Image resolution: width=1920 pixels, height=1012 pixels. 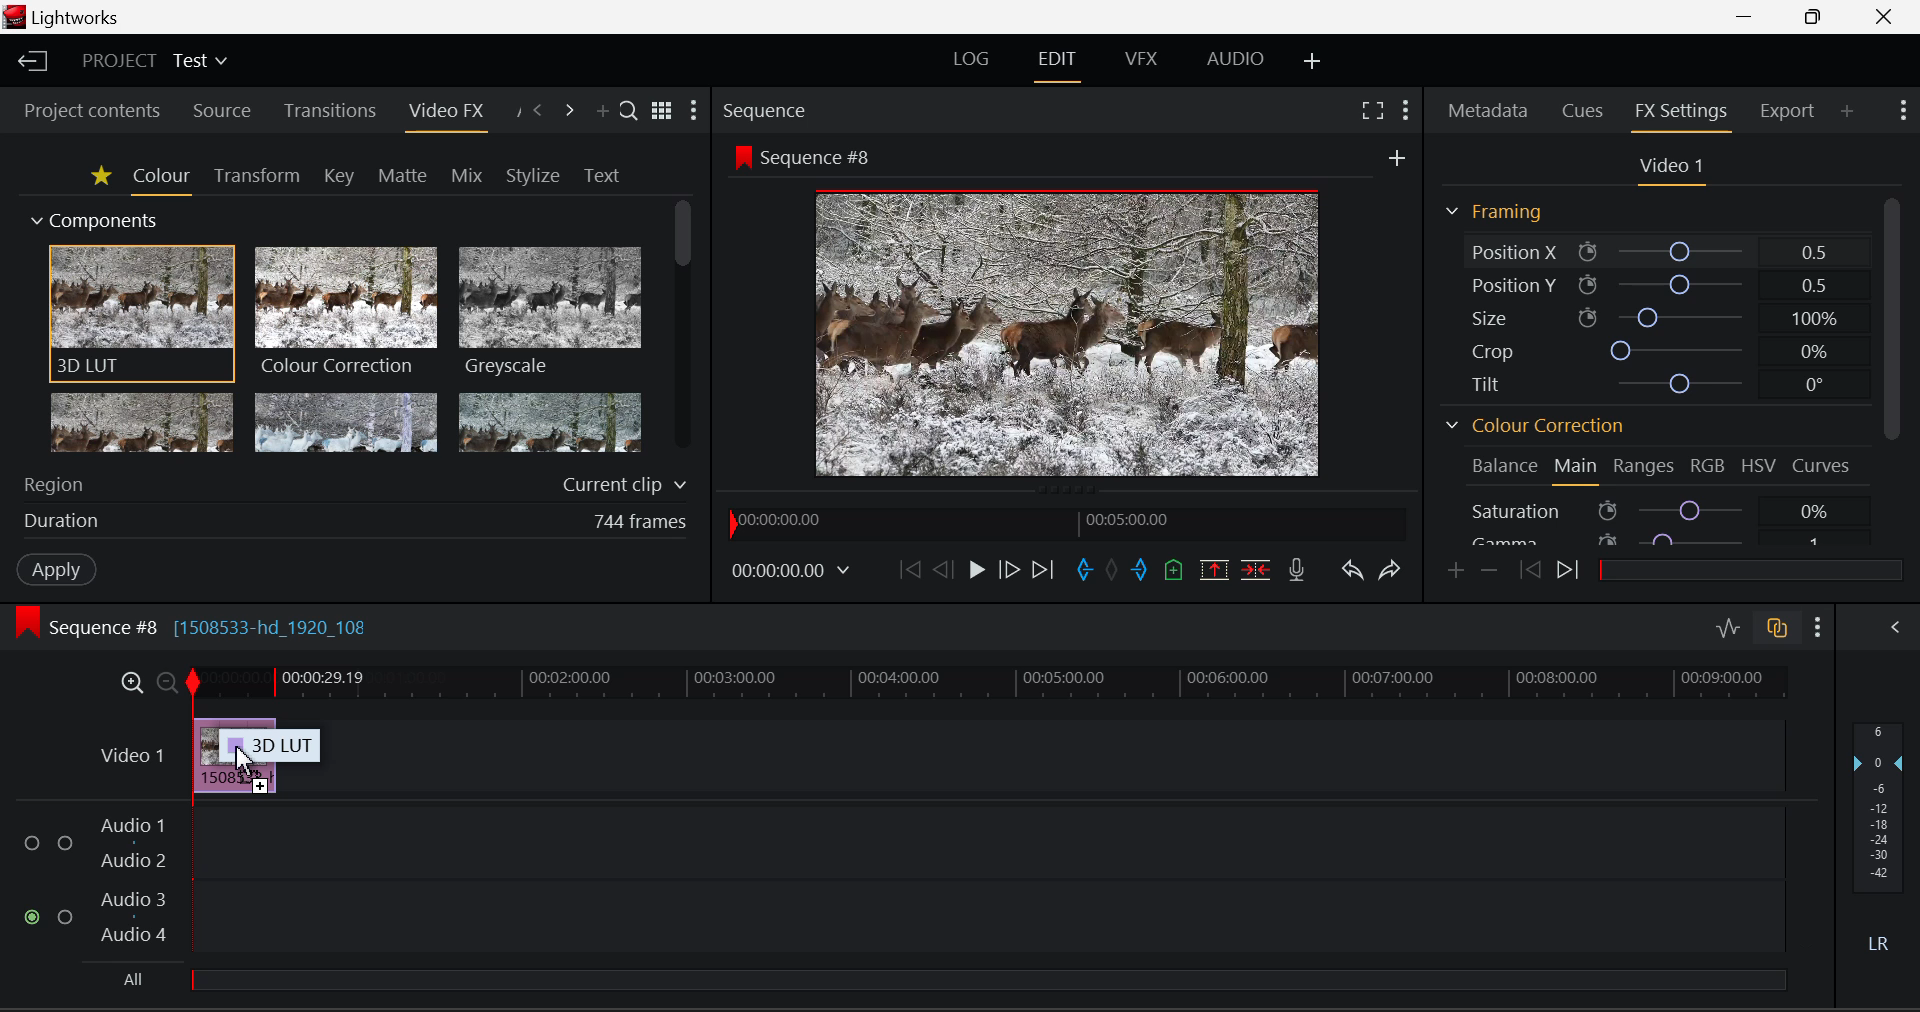 What do you see at coordinates (1676, 171) in the screenshot?
I see `Video Settings` at bounding box center [1676, 171].